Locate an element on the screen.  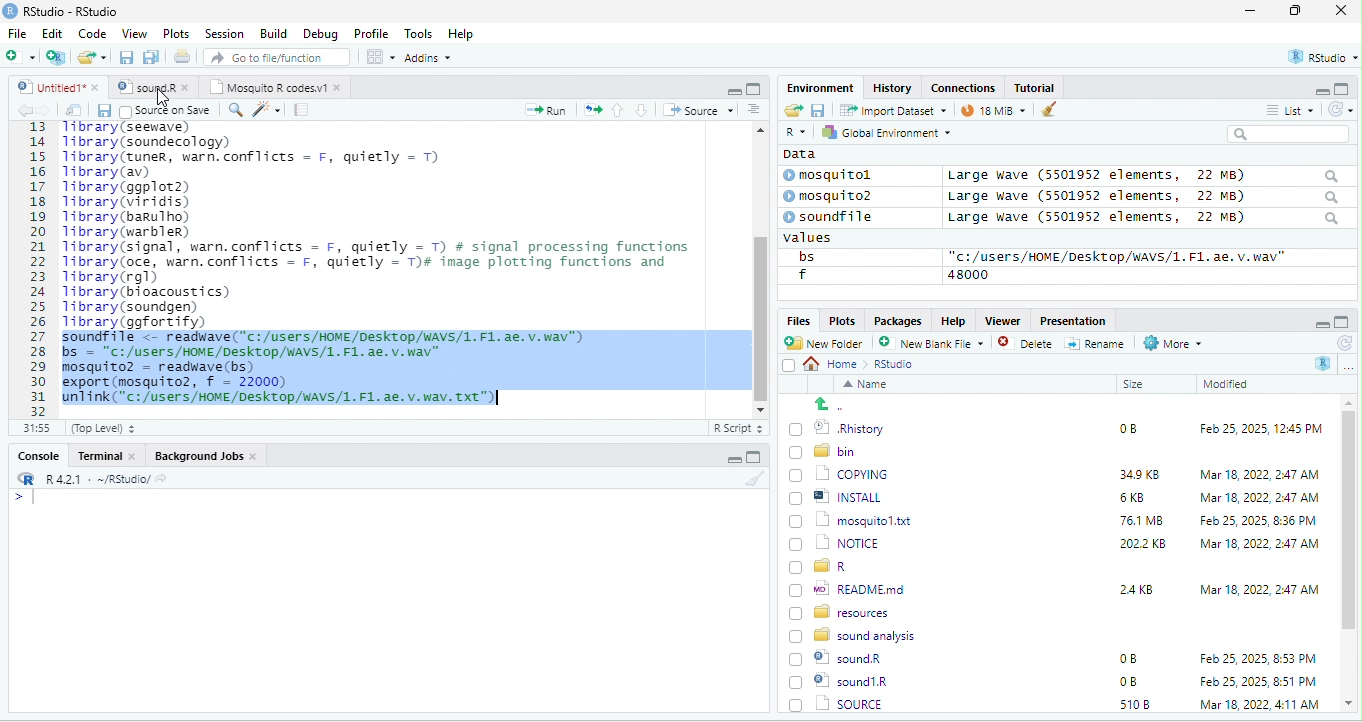
syntax is located at coordinates (20, 500).